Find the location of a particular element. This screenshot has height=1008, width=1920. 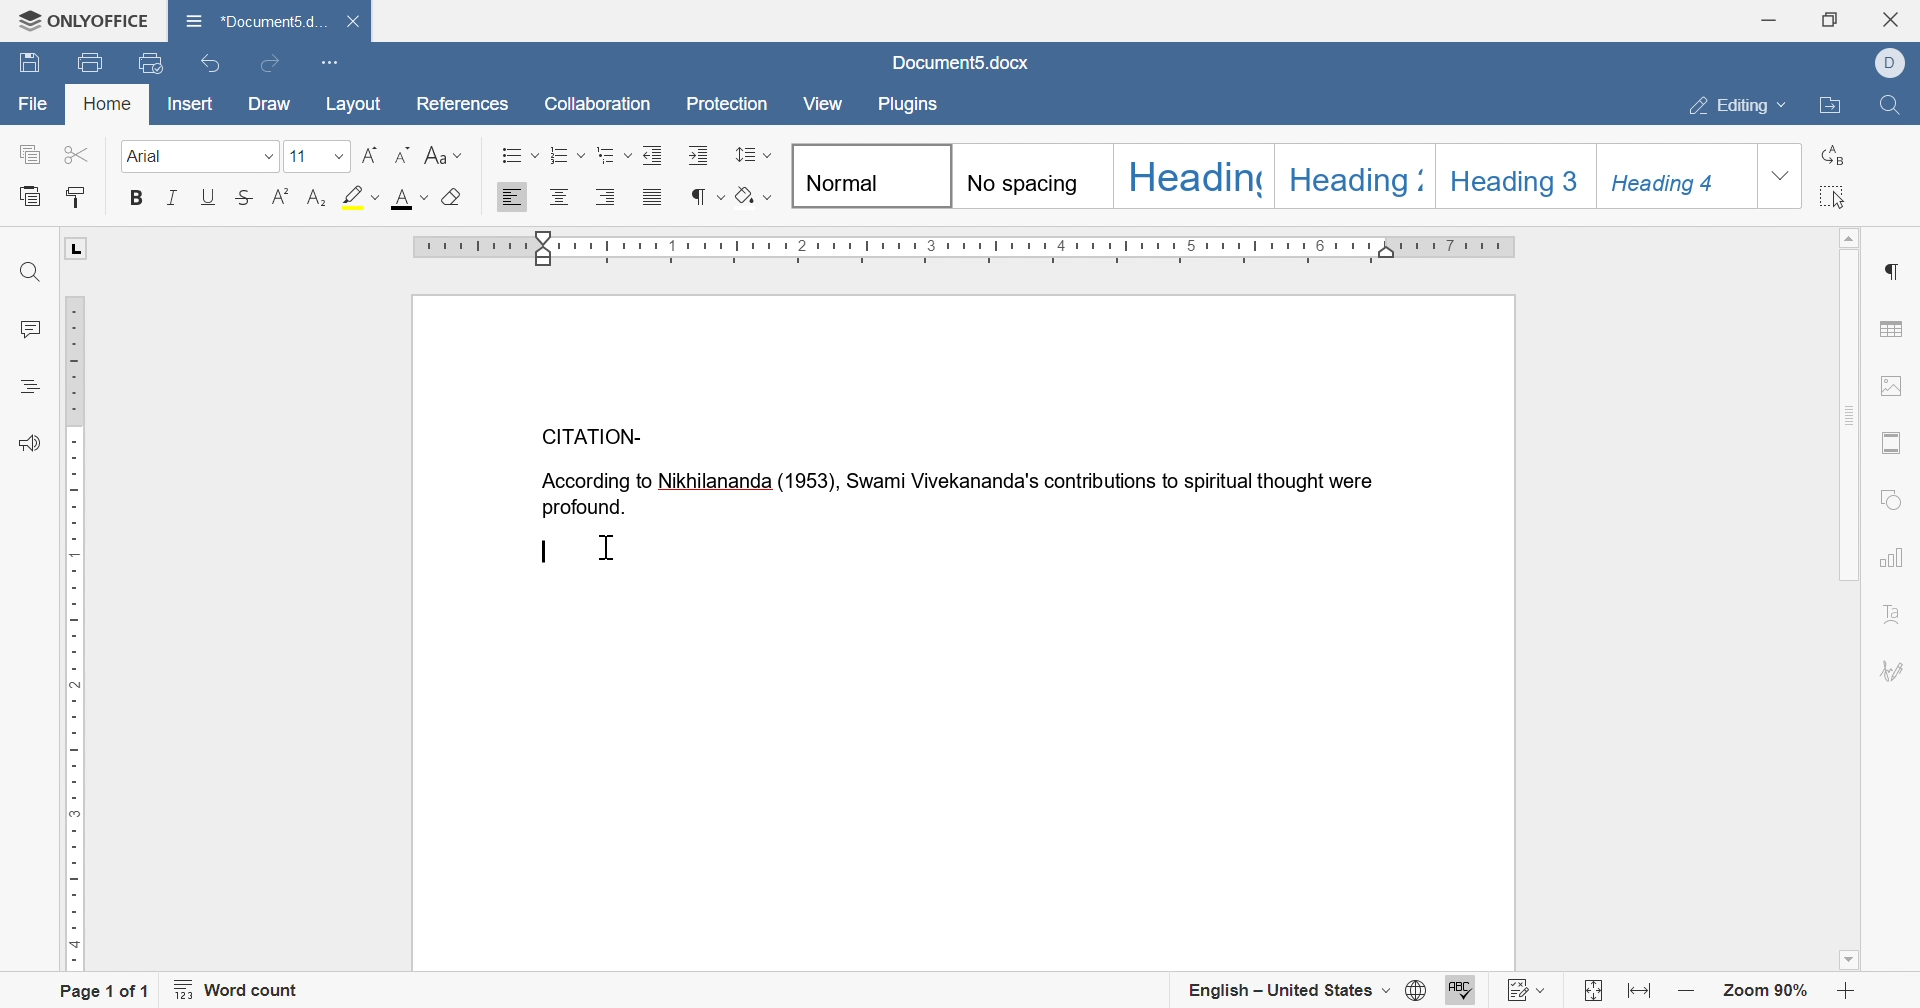

headings is located at coordinates (31, 387).